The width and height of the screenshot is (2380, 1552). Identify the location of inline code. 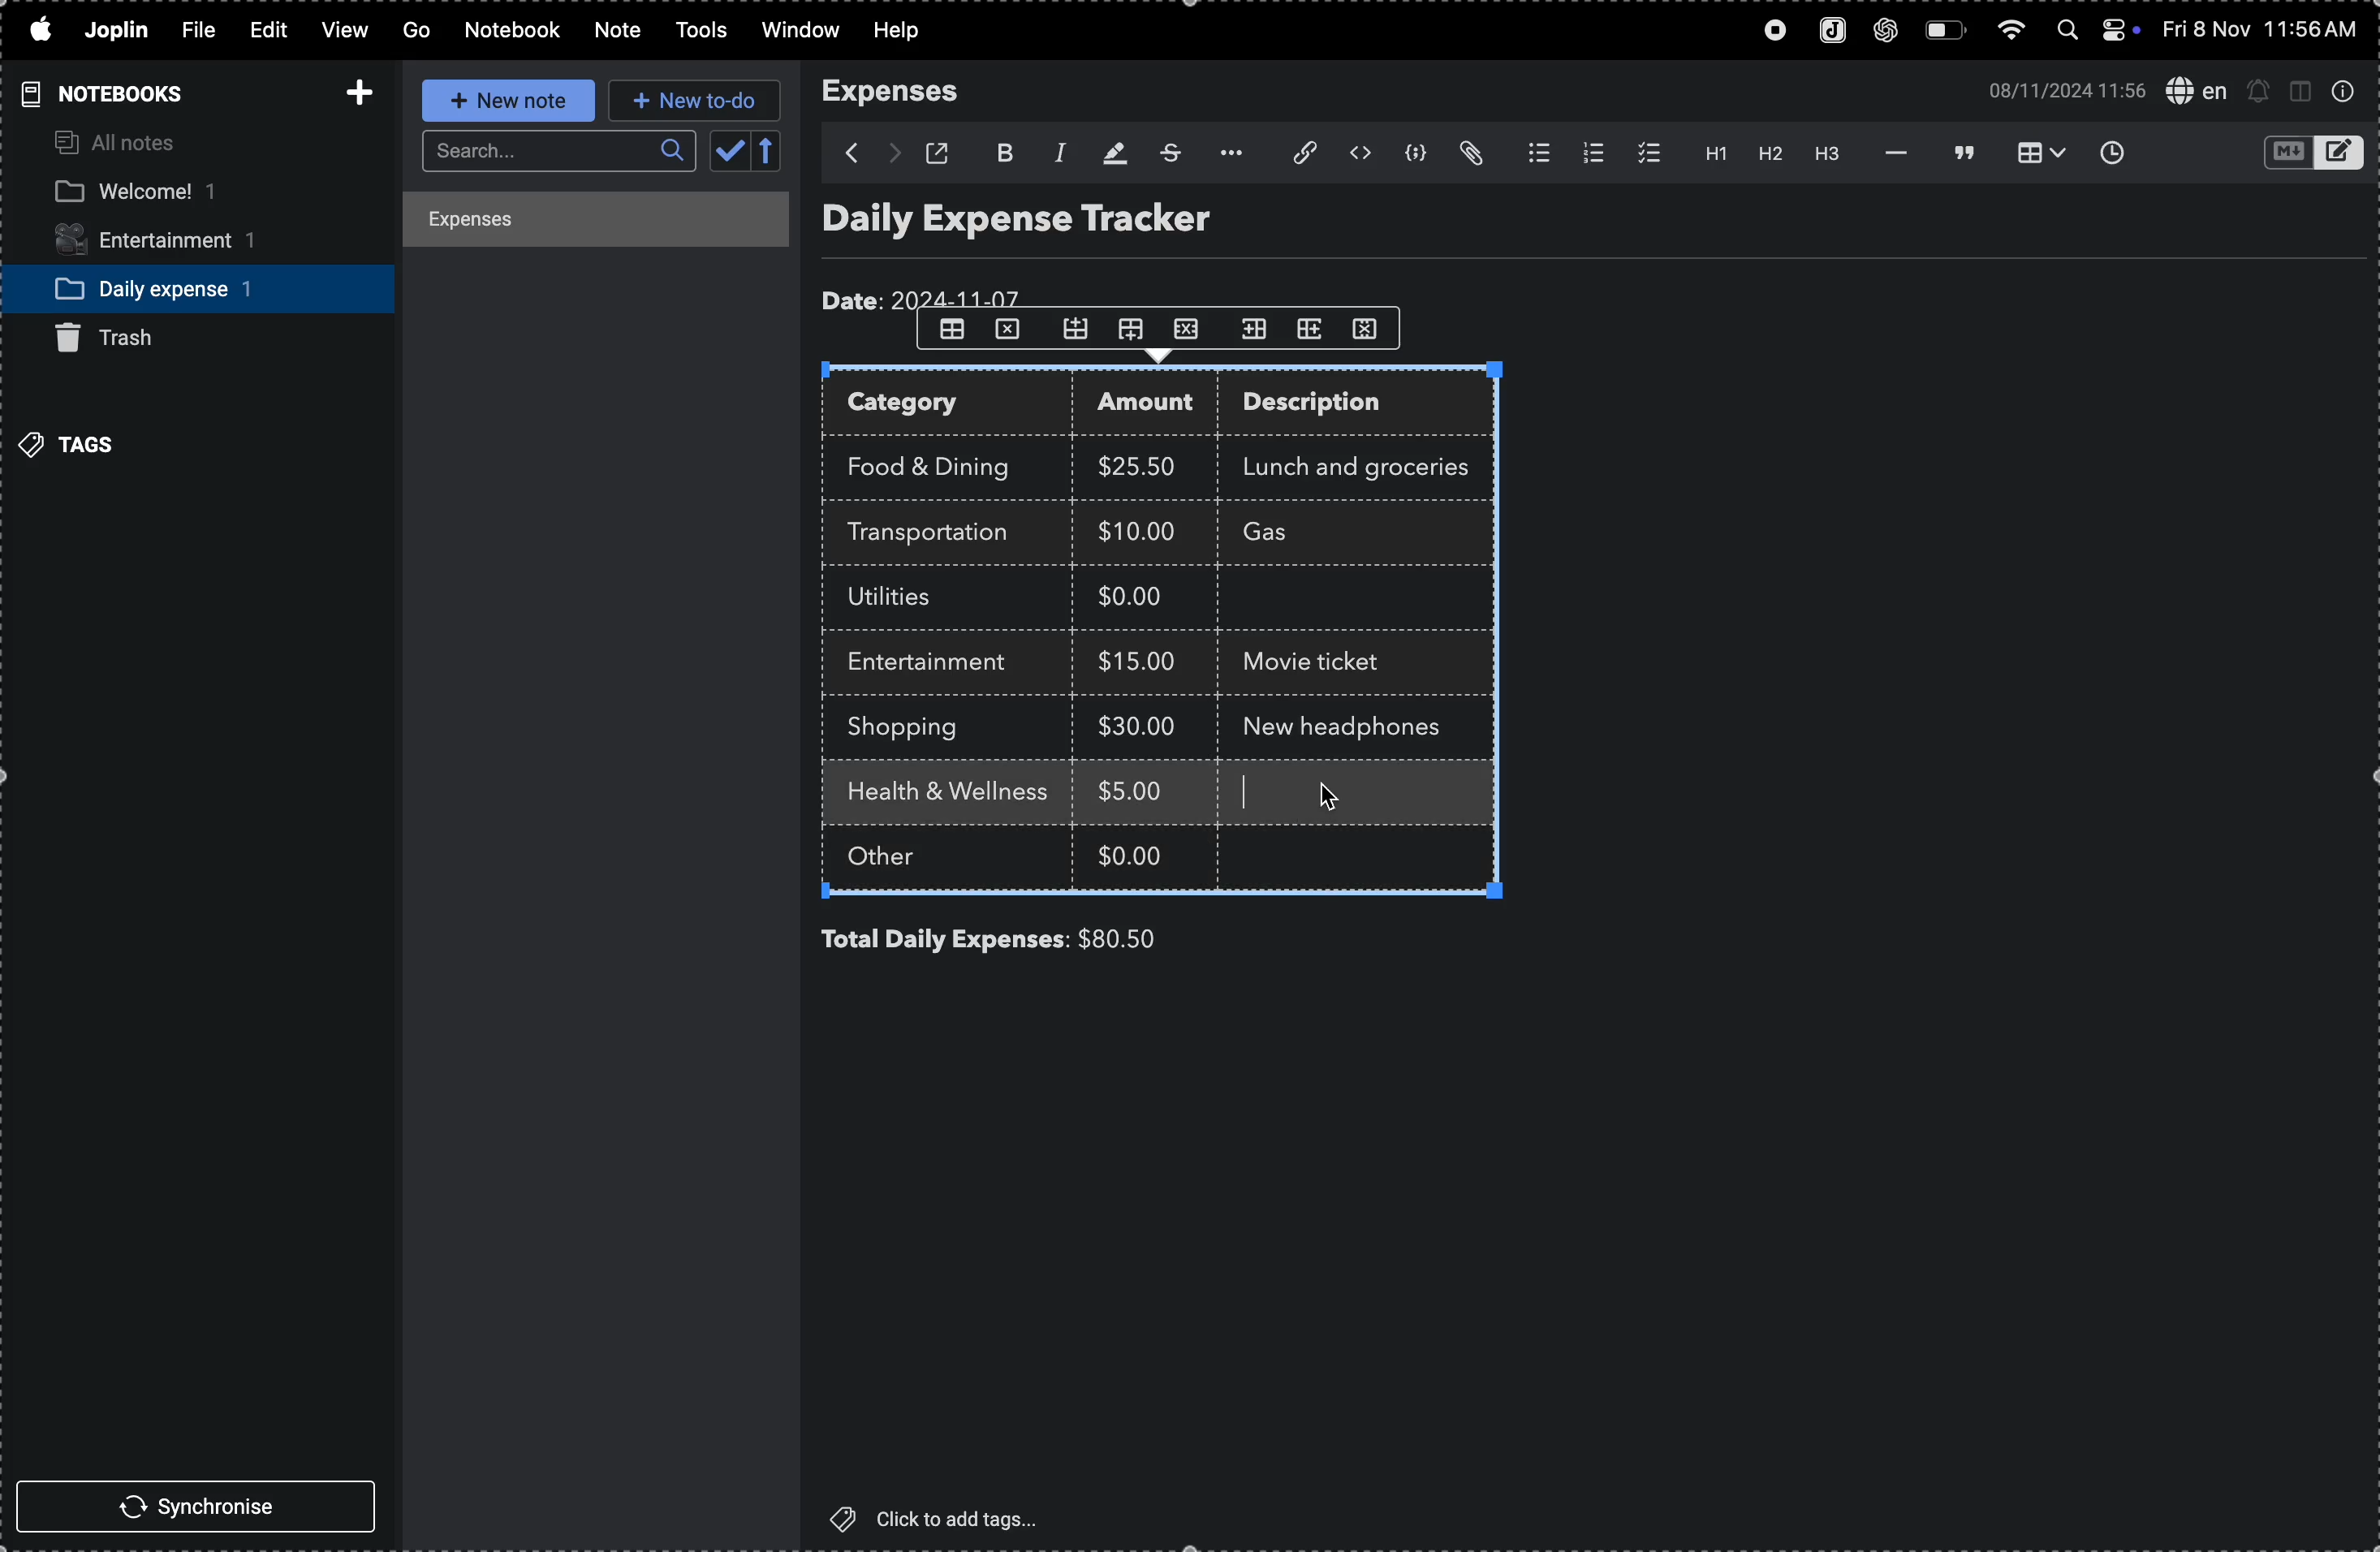
(1359, 154).